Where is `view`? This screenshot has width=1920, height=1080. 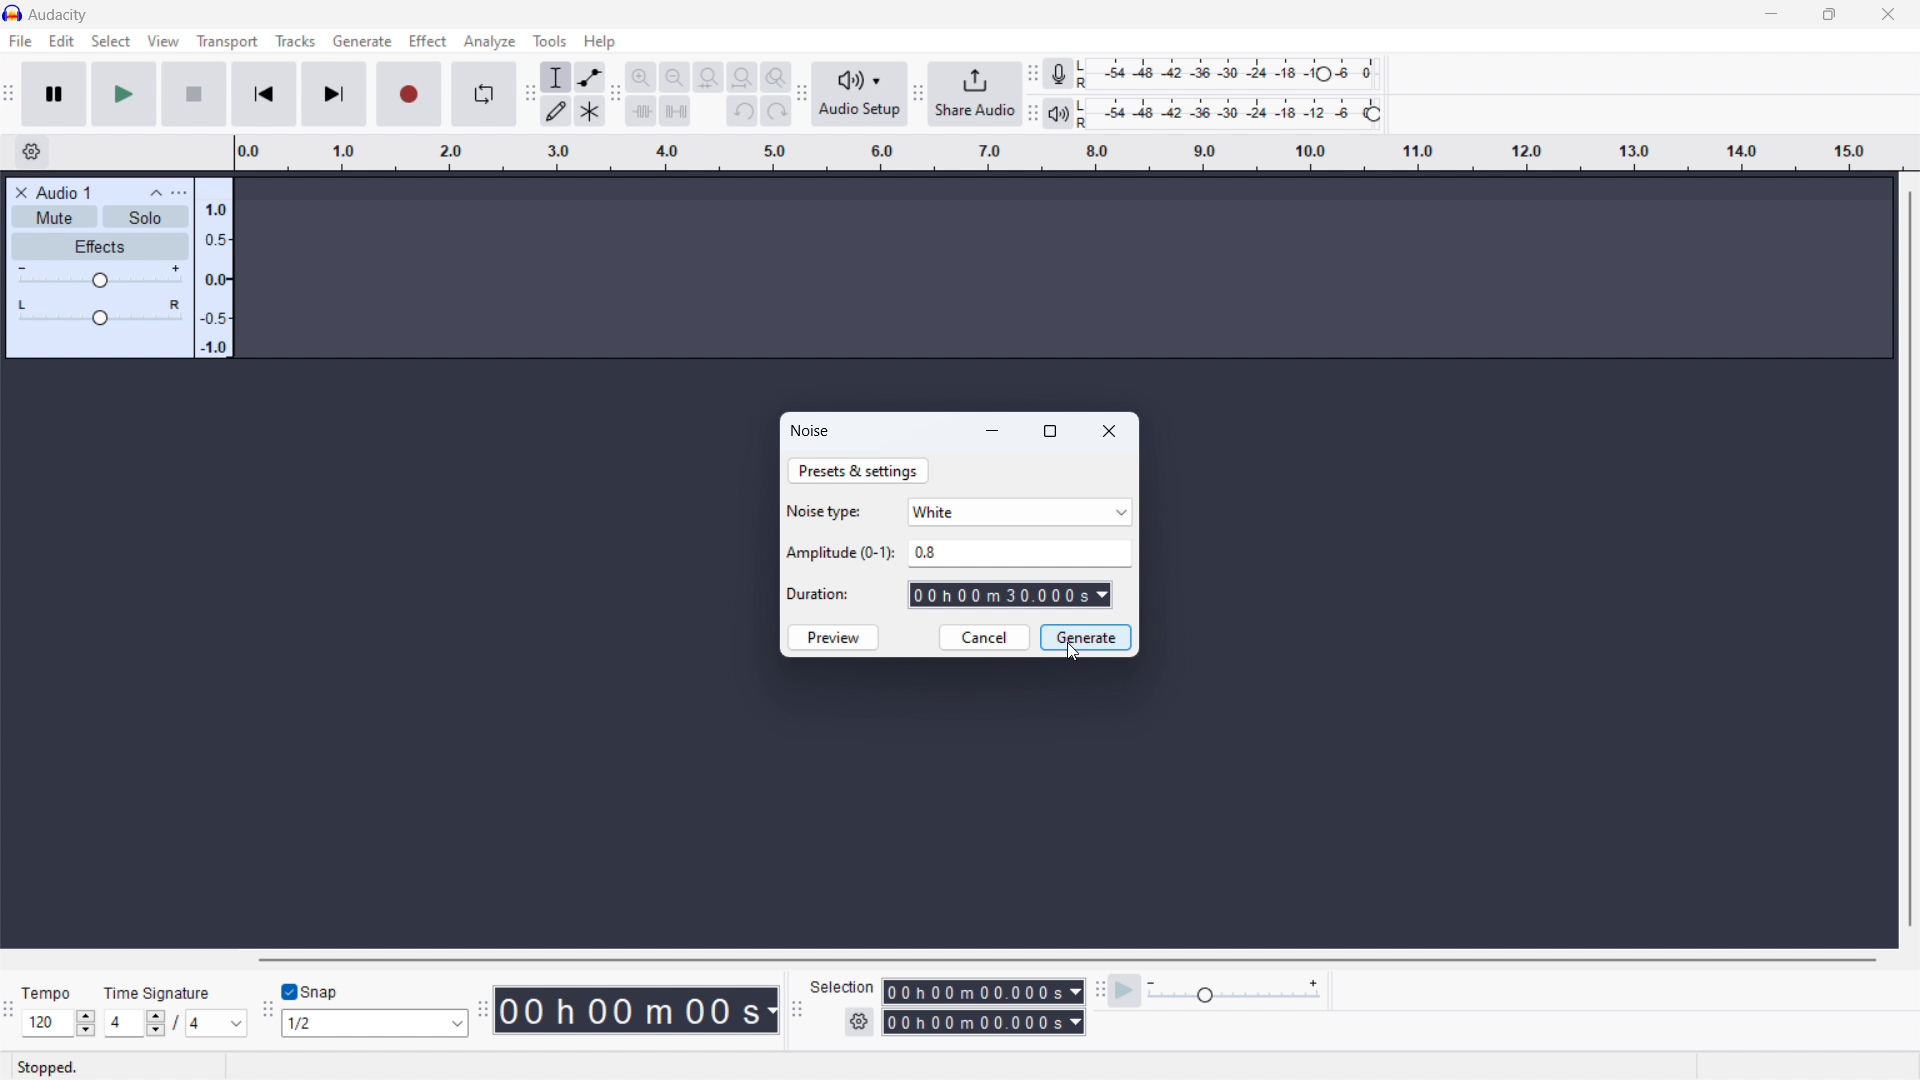 view is located at coordinates (162, 41).